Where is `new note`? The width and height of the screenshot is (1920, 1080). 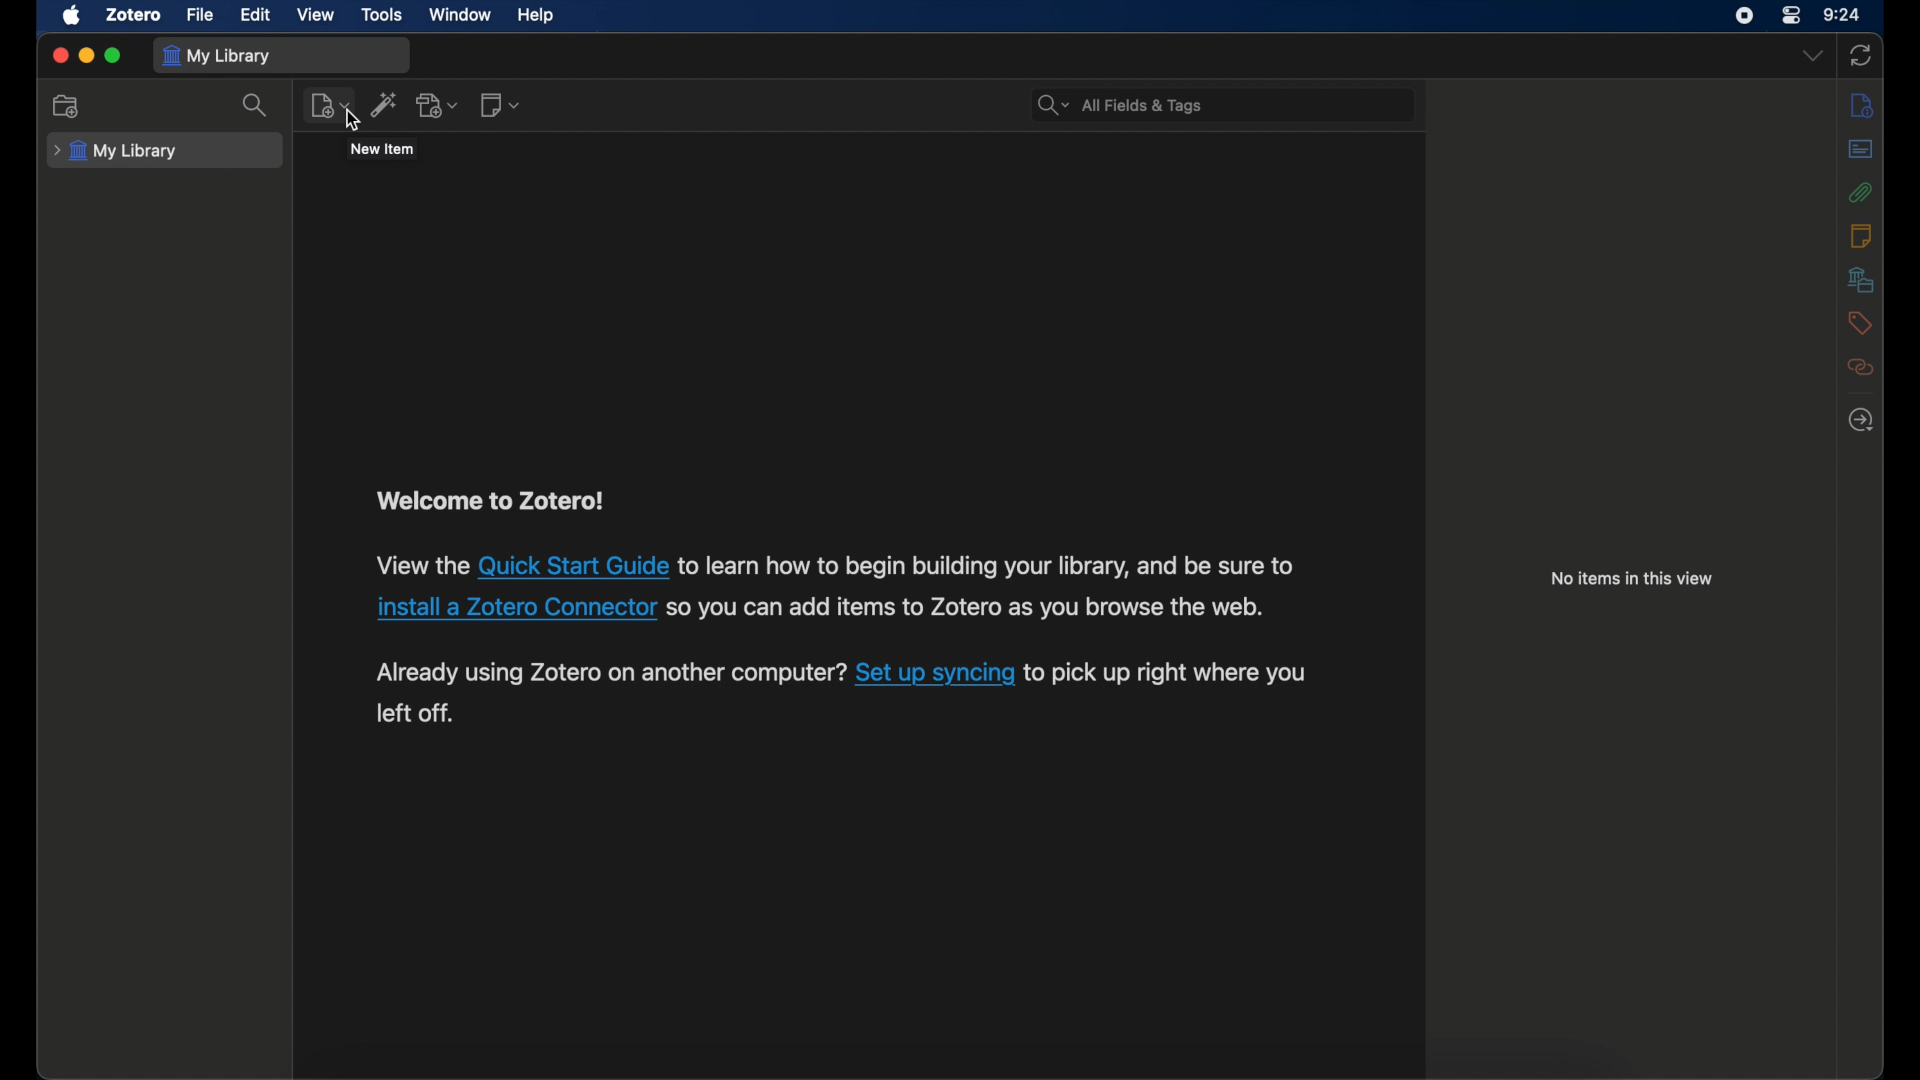
new note is located at coordinates (499, 104).